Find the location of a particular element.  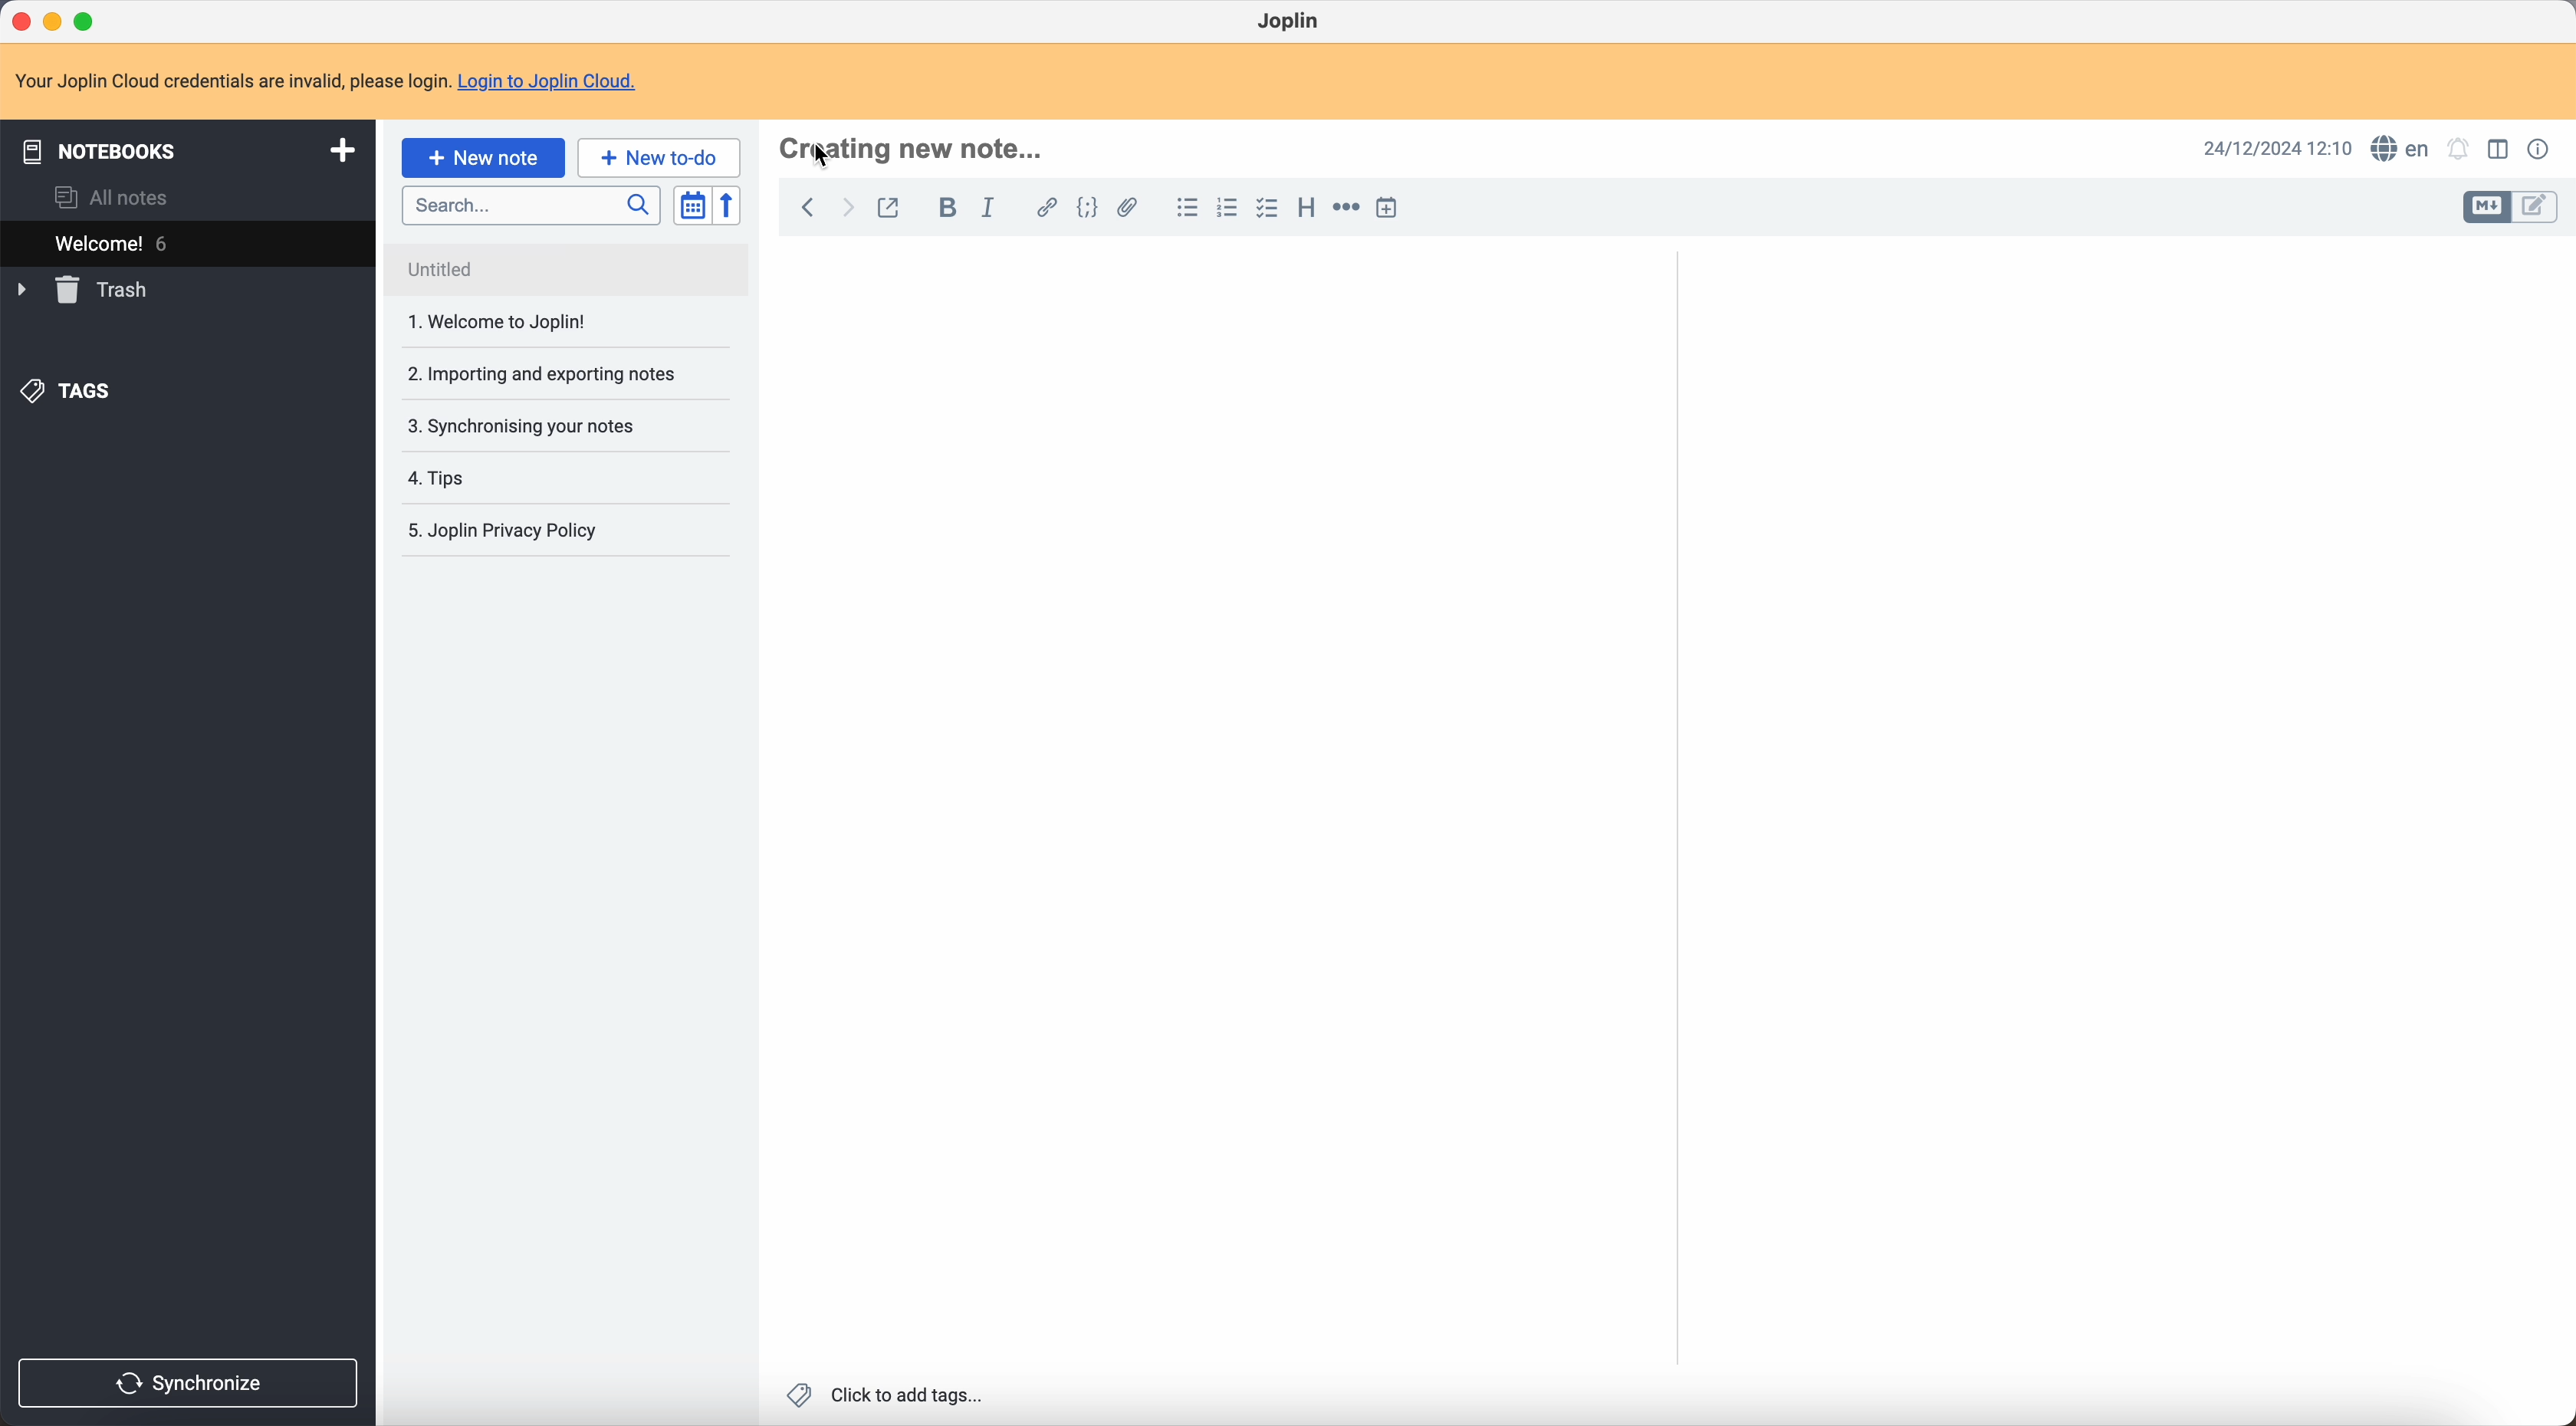

spell checker is located at coordinates (2397, 148).